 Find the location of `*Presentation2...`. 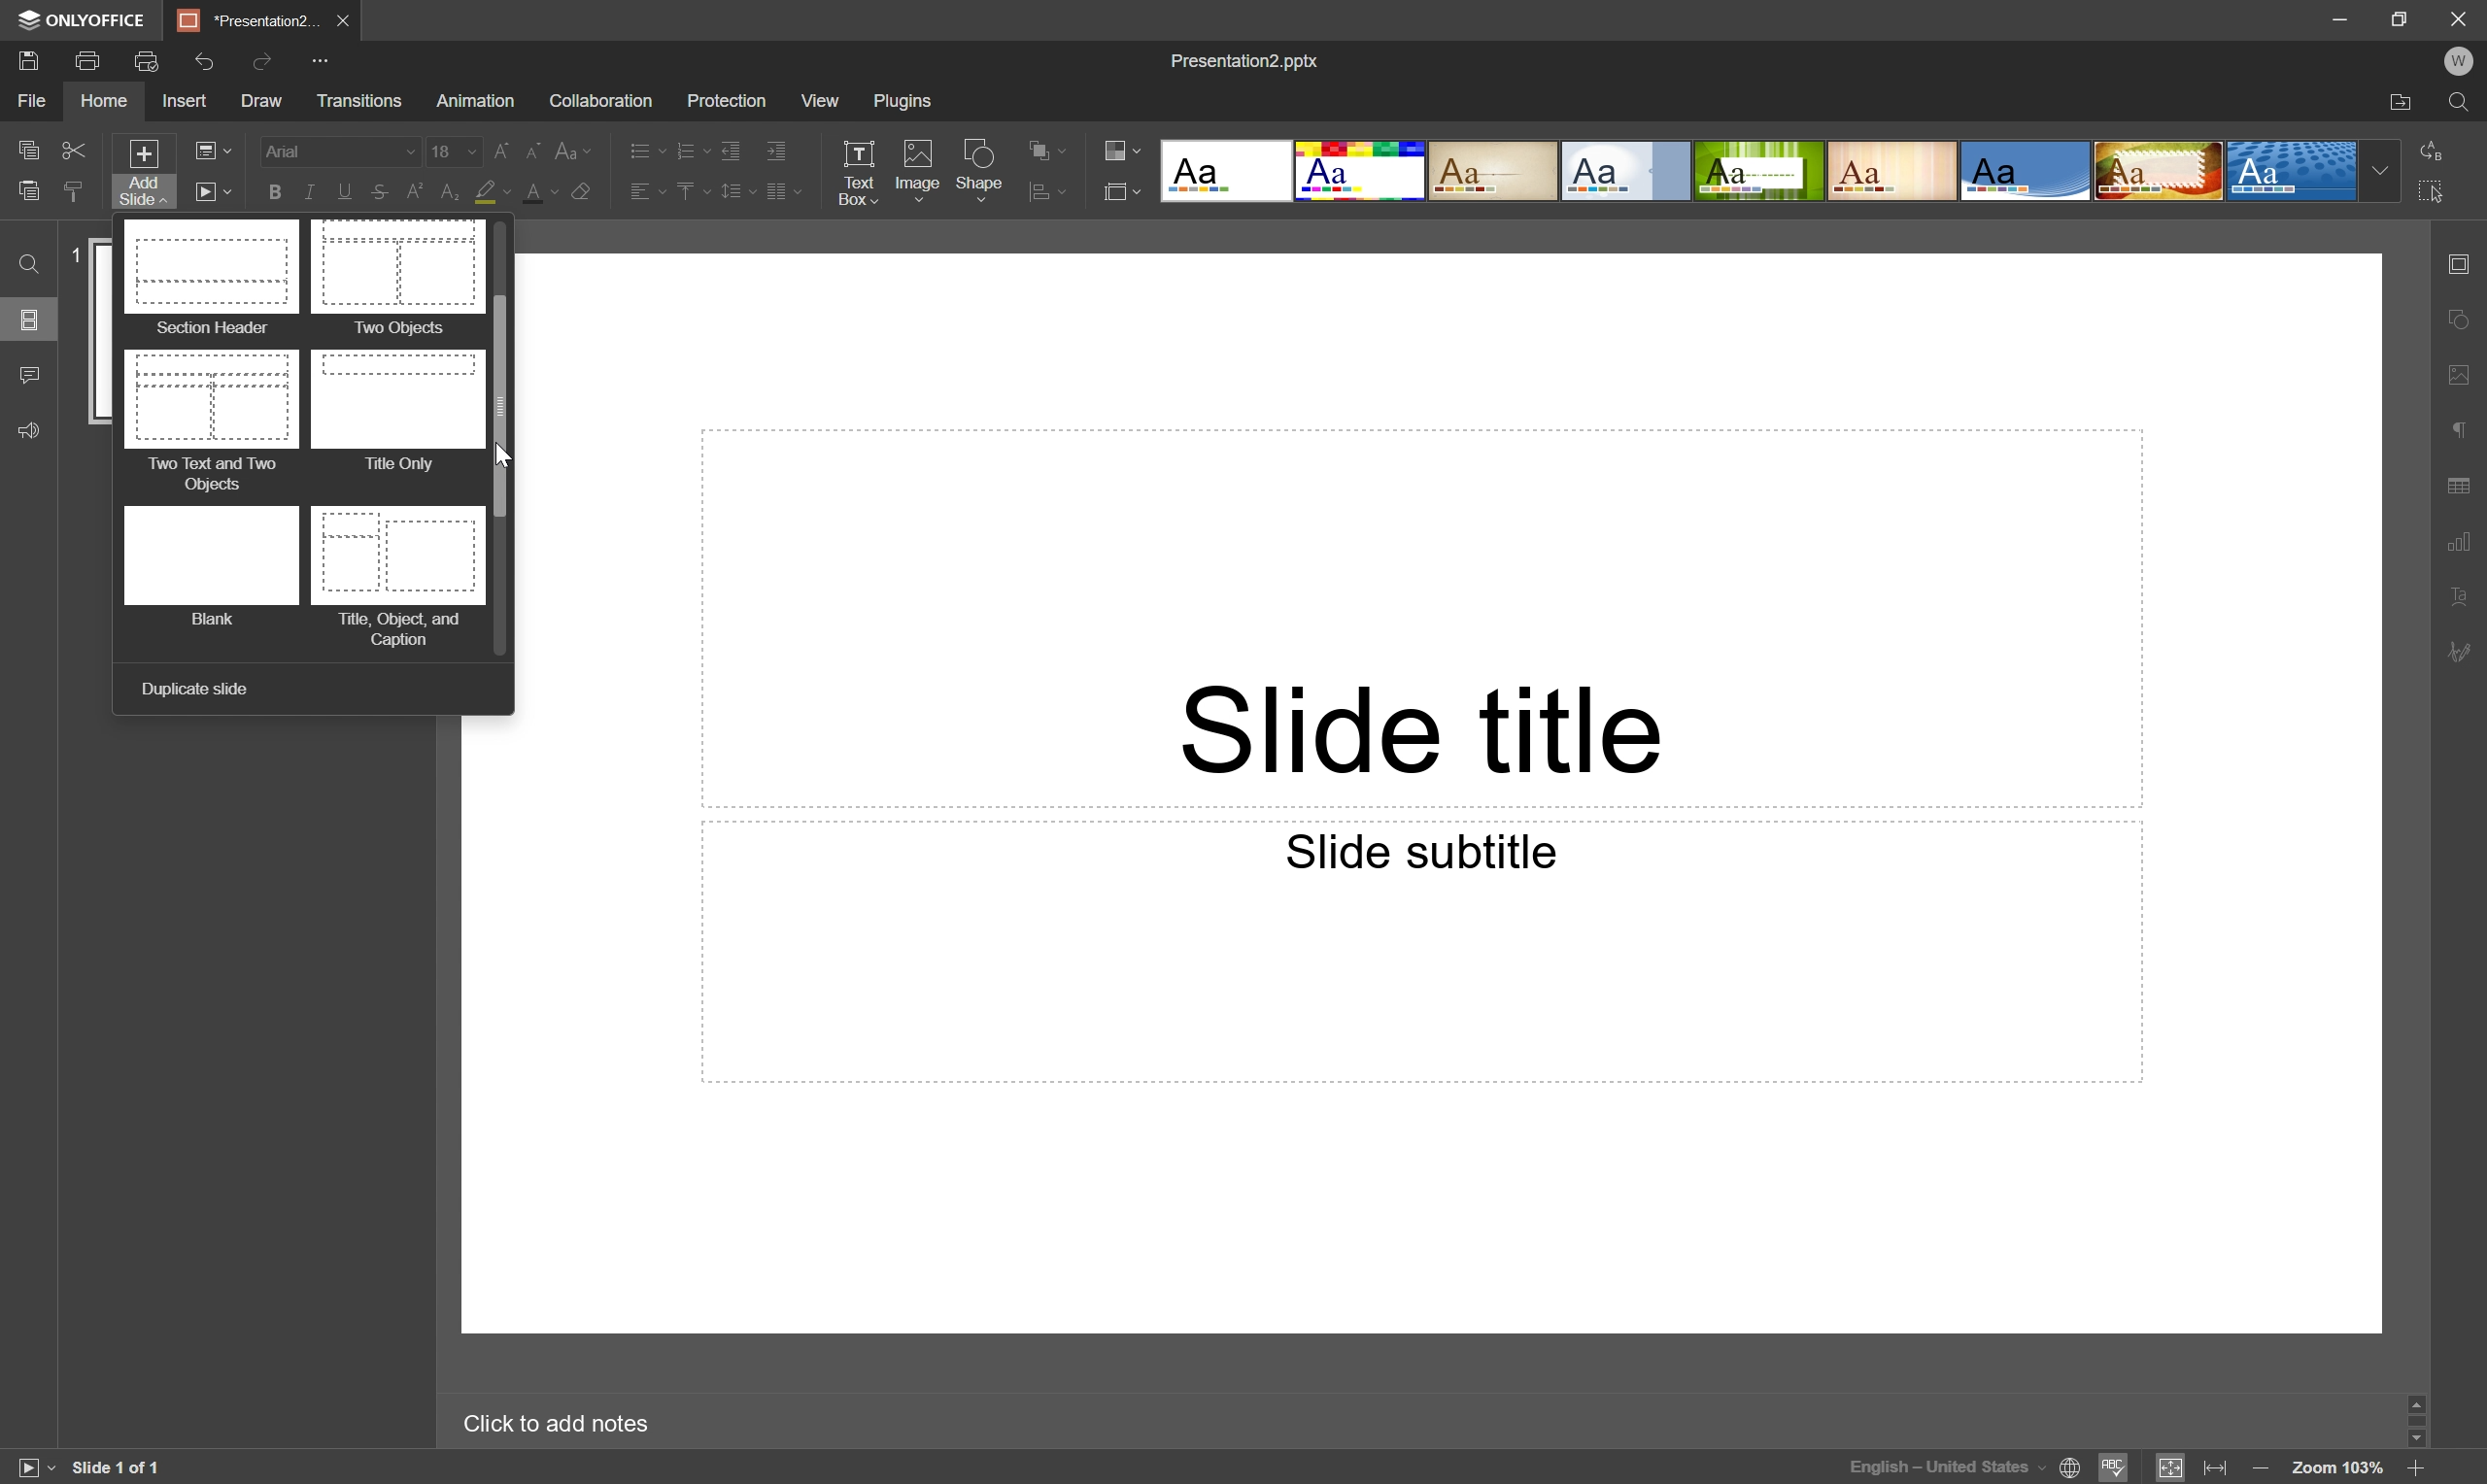

*Presentation2... is located at coordinates (246, 19).